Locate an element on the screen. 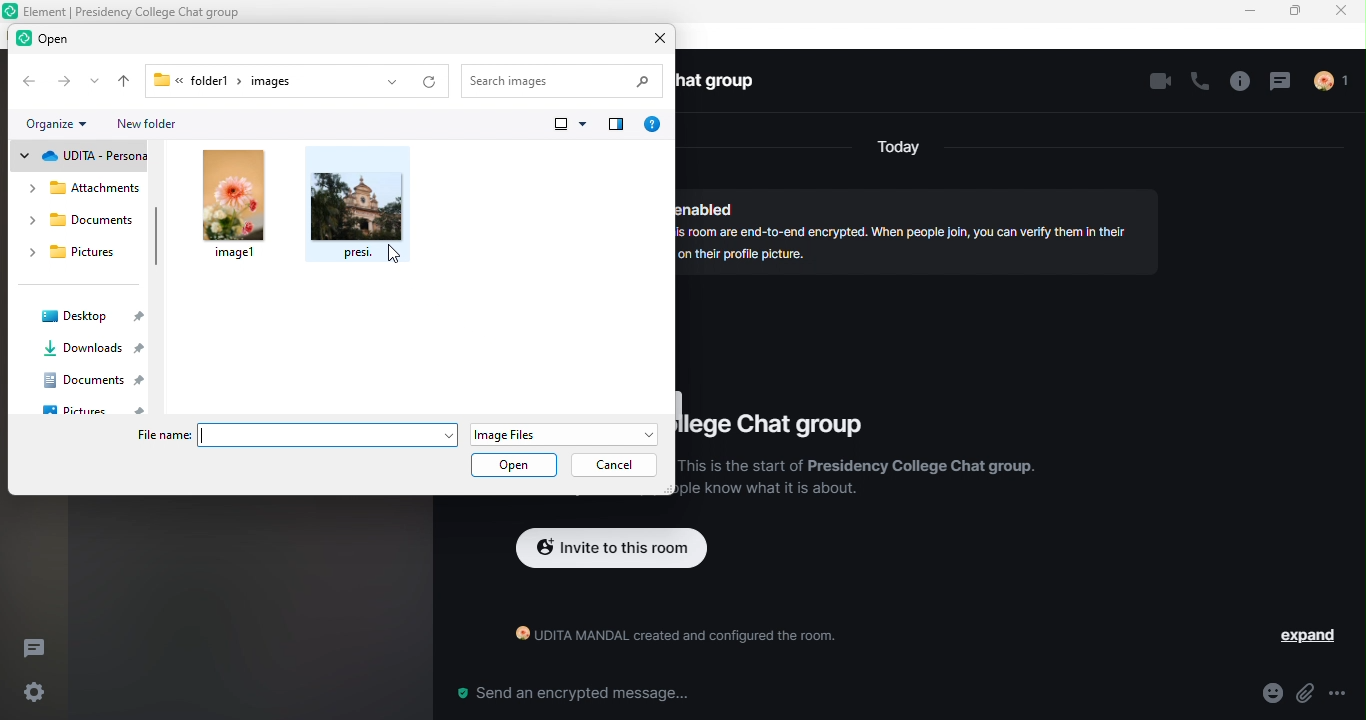 This screenshot has height=720, width=1366. organize is located at coordinates (61, 124).